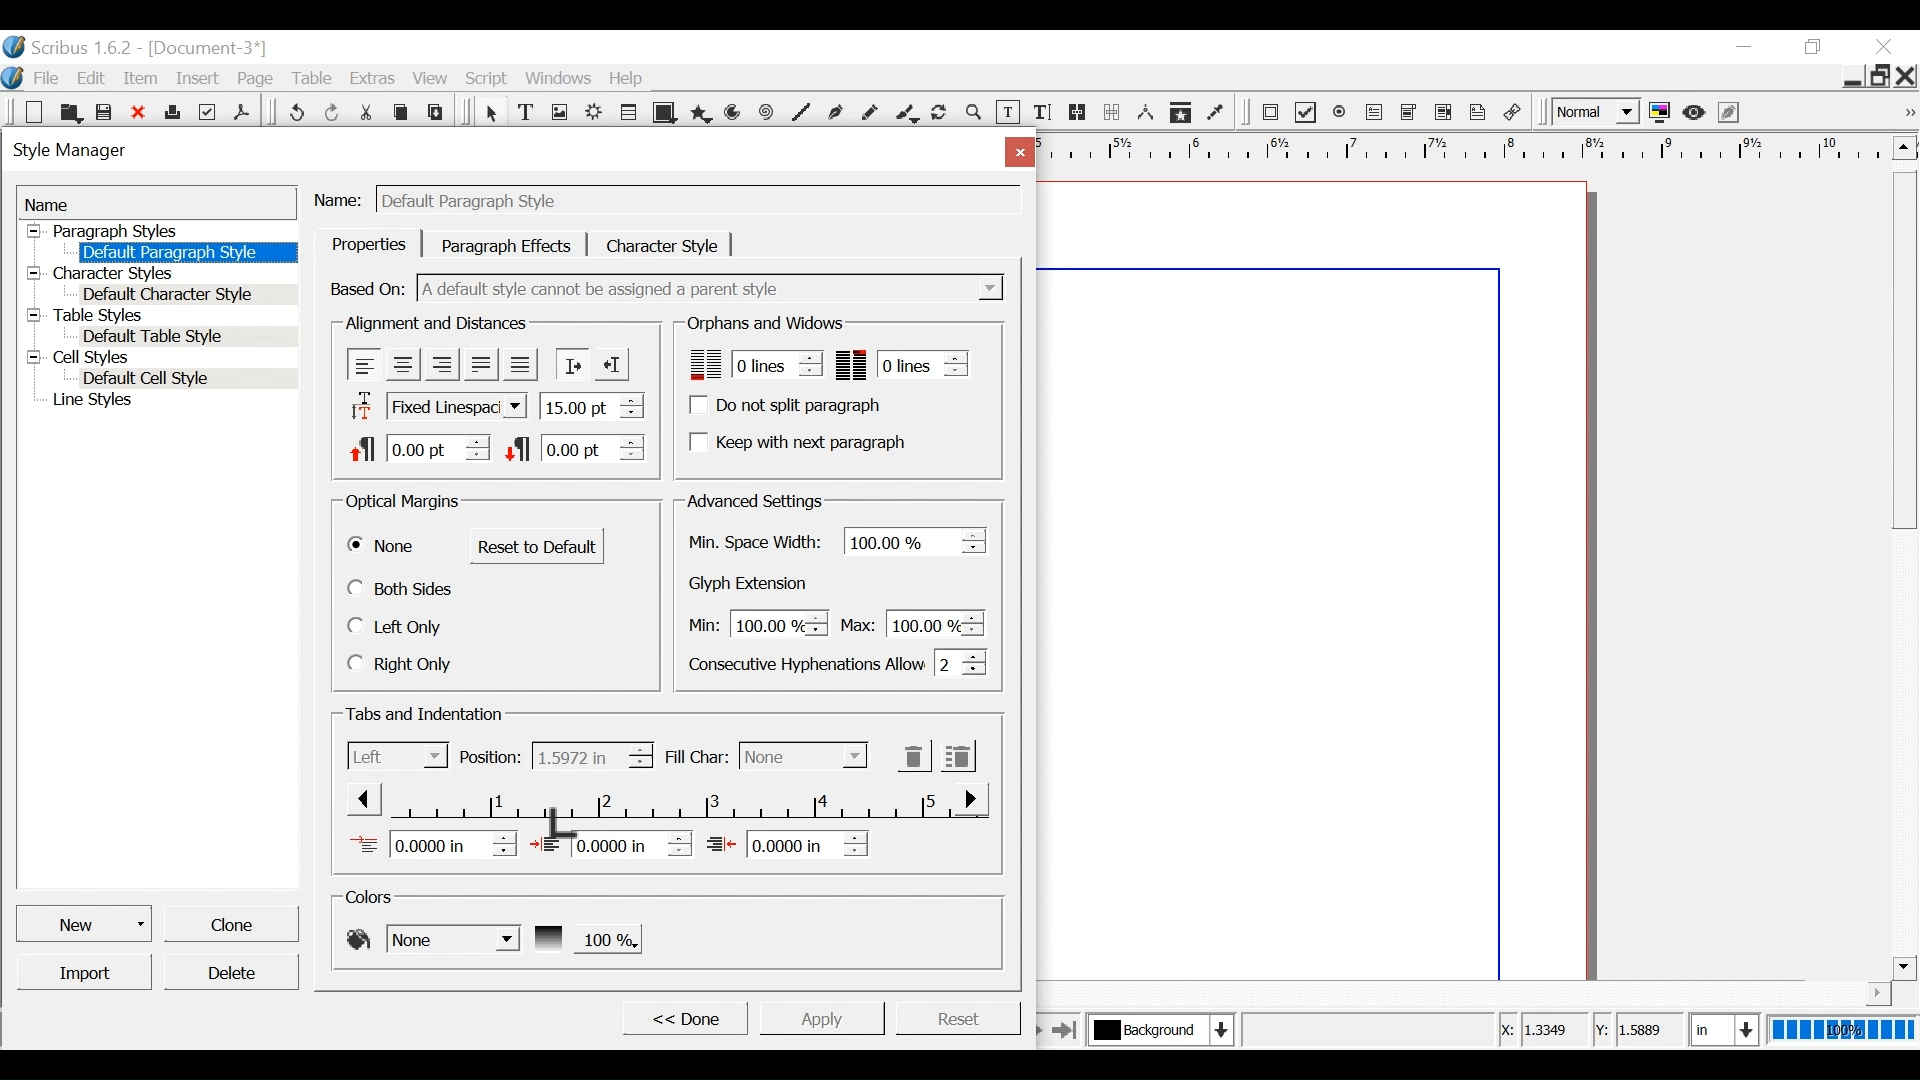  I want to click on Table, so click(313, 79).